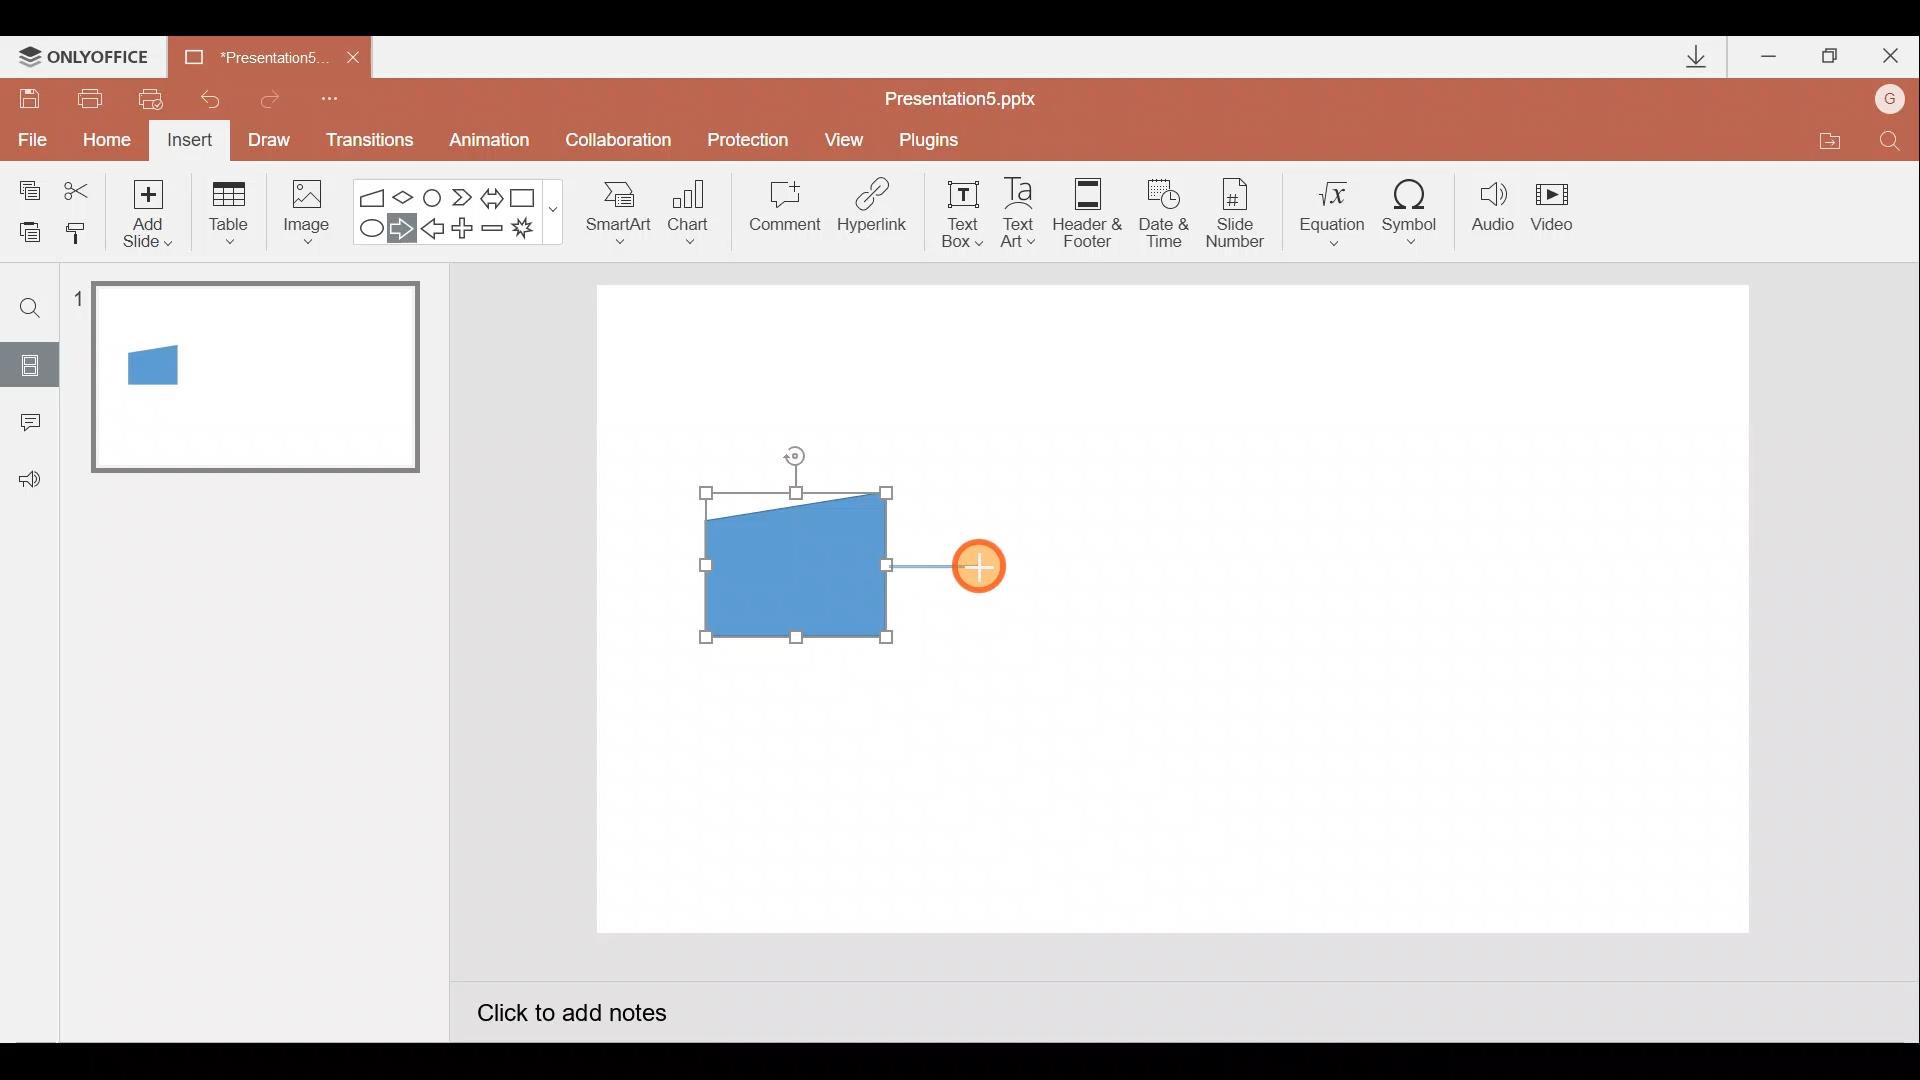 The image size is (1920, 1080). I want to click on Account name, so click(1891, 101).